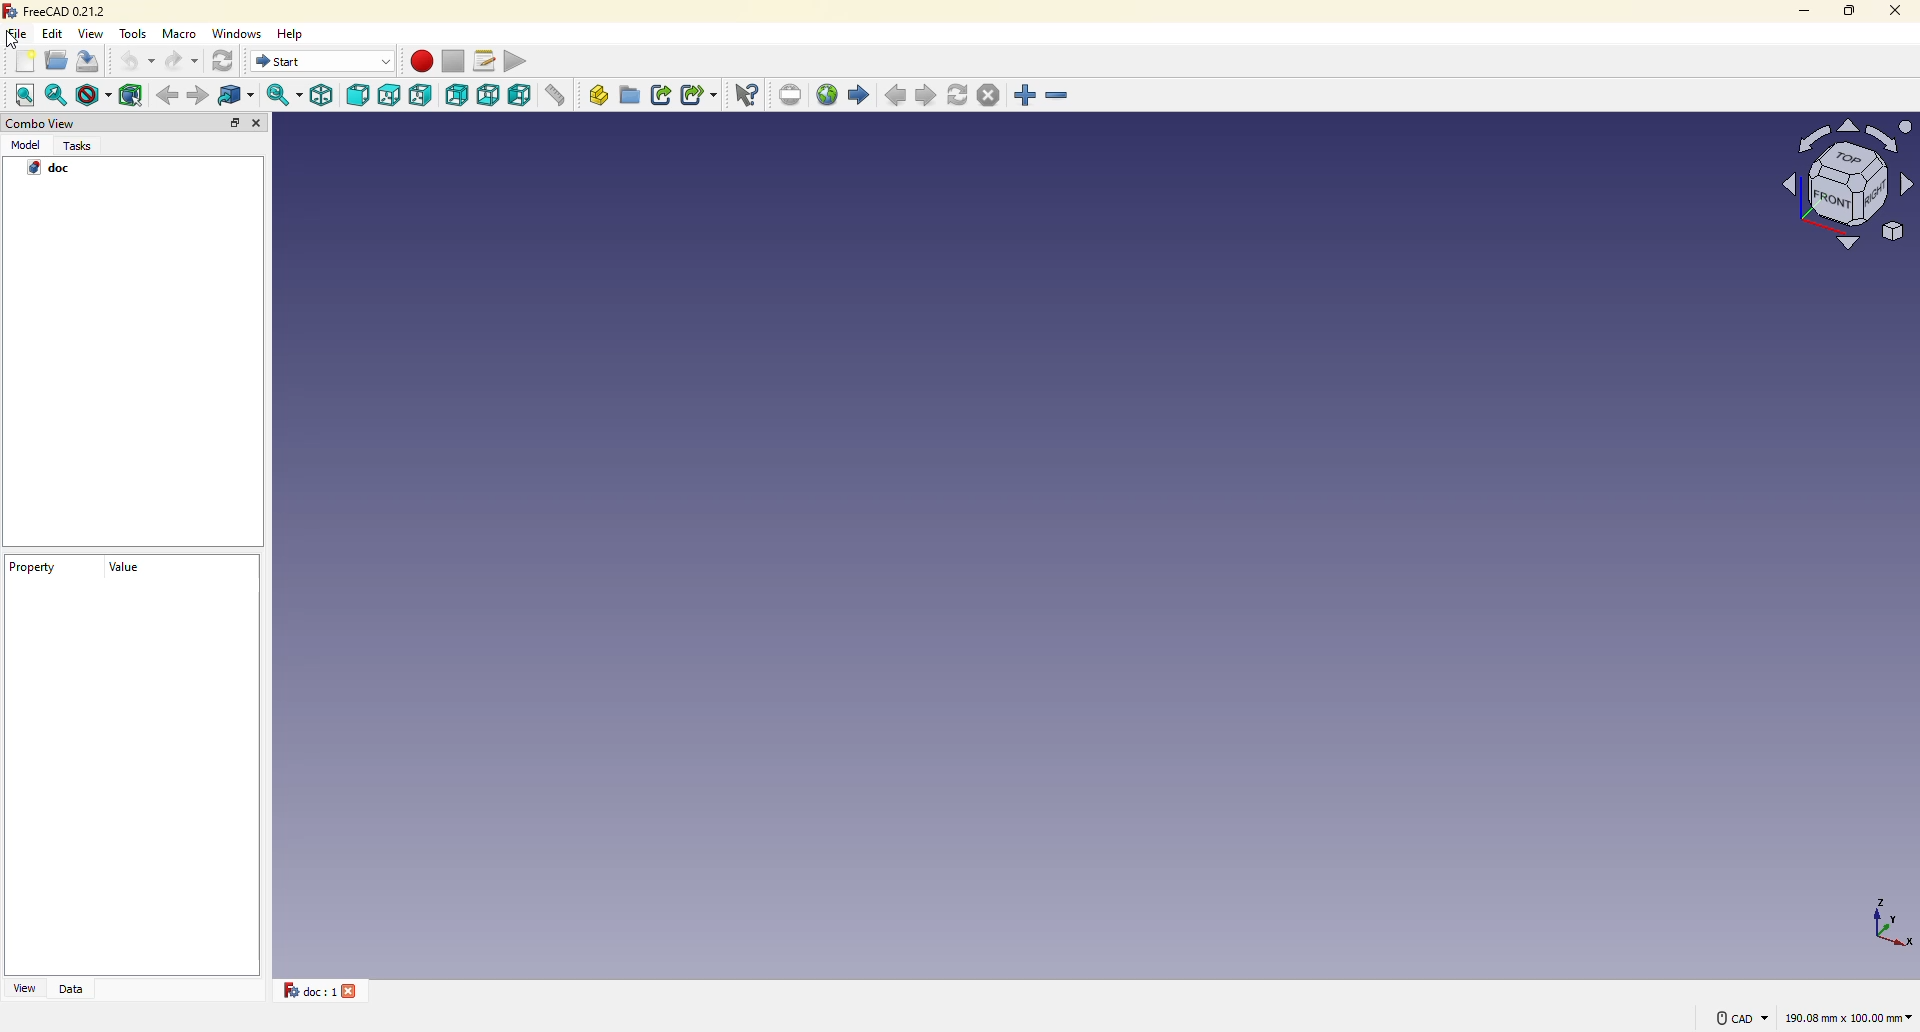  What do you see at coordinates (94, 63) in the screenshot?
I see `save` at bounding box center [94, 63].